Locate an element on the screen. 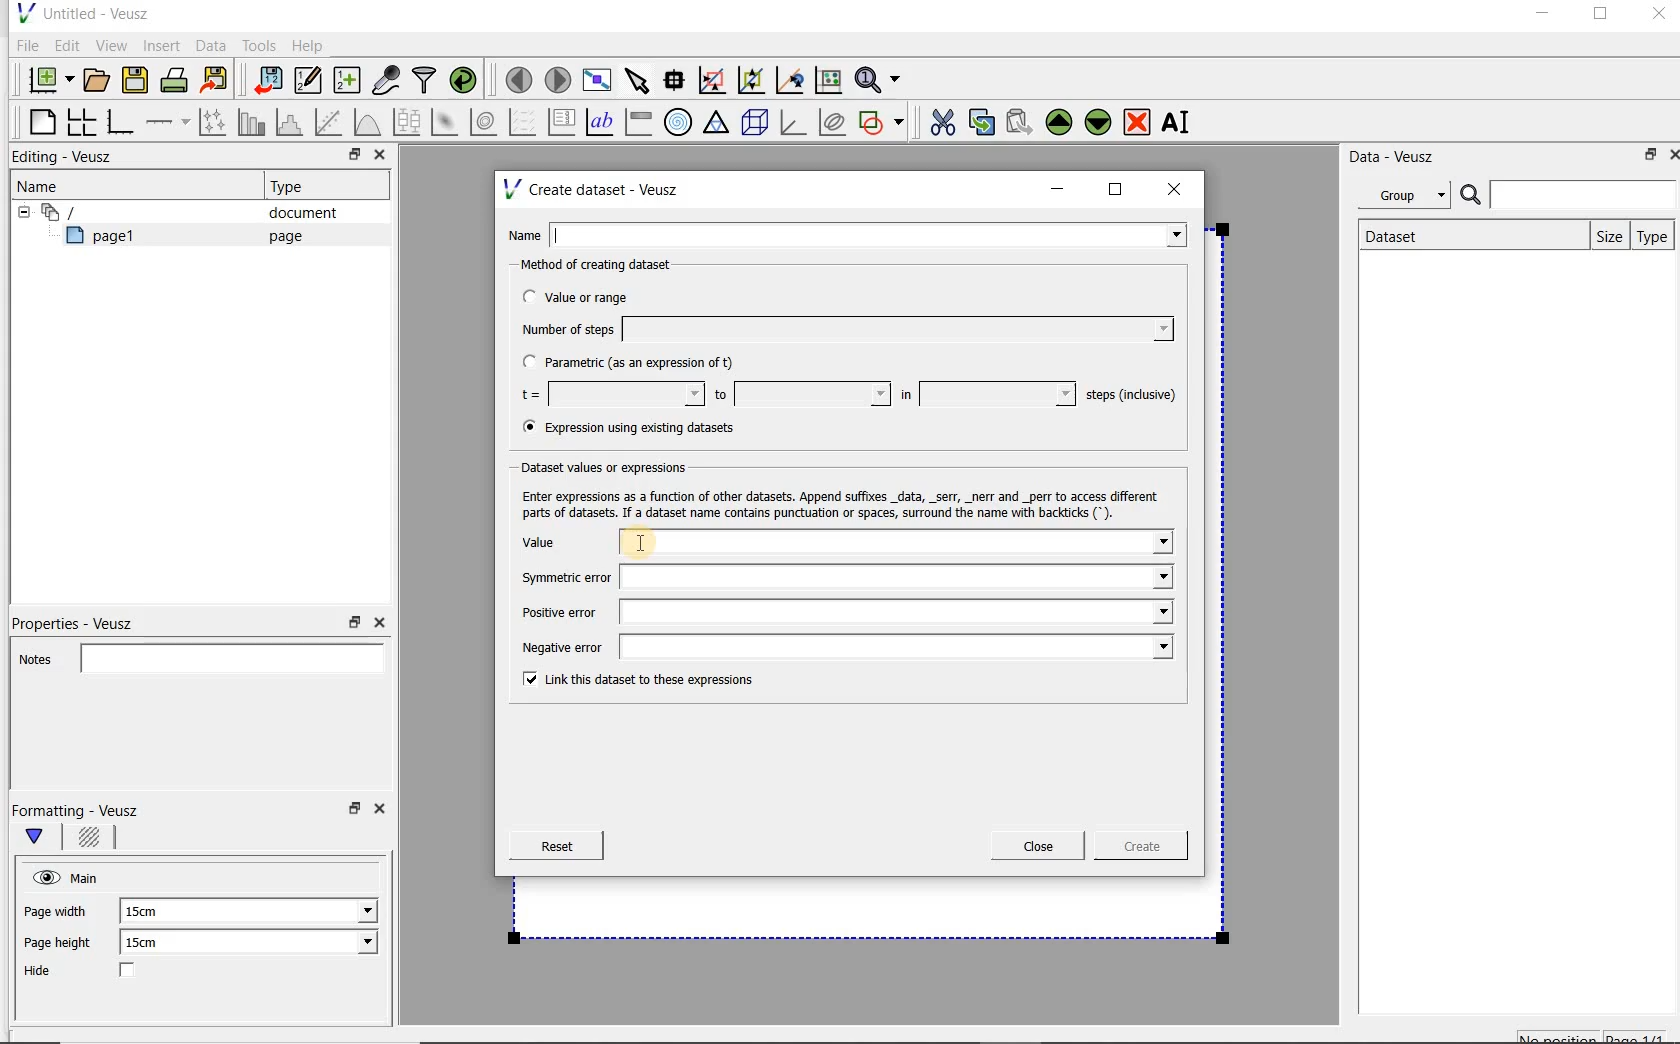 Image resolution: width=1680 pixels, height=1044 pixels. Plot points with lines and error bars is located at coordinates (214, 121).